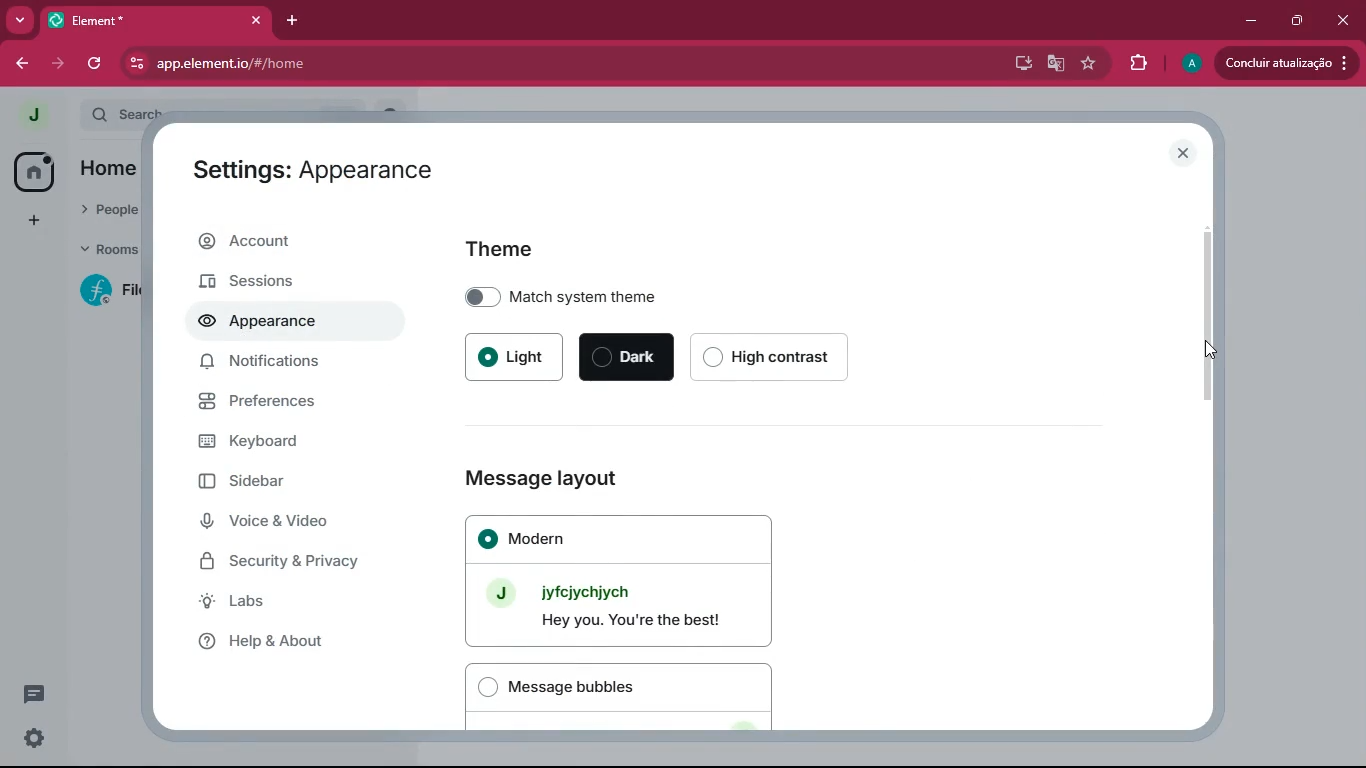 The width and height of the screenshot is (1366, 768). I want to click on google translate, so click(1057, 65).